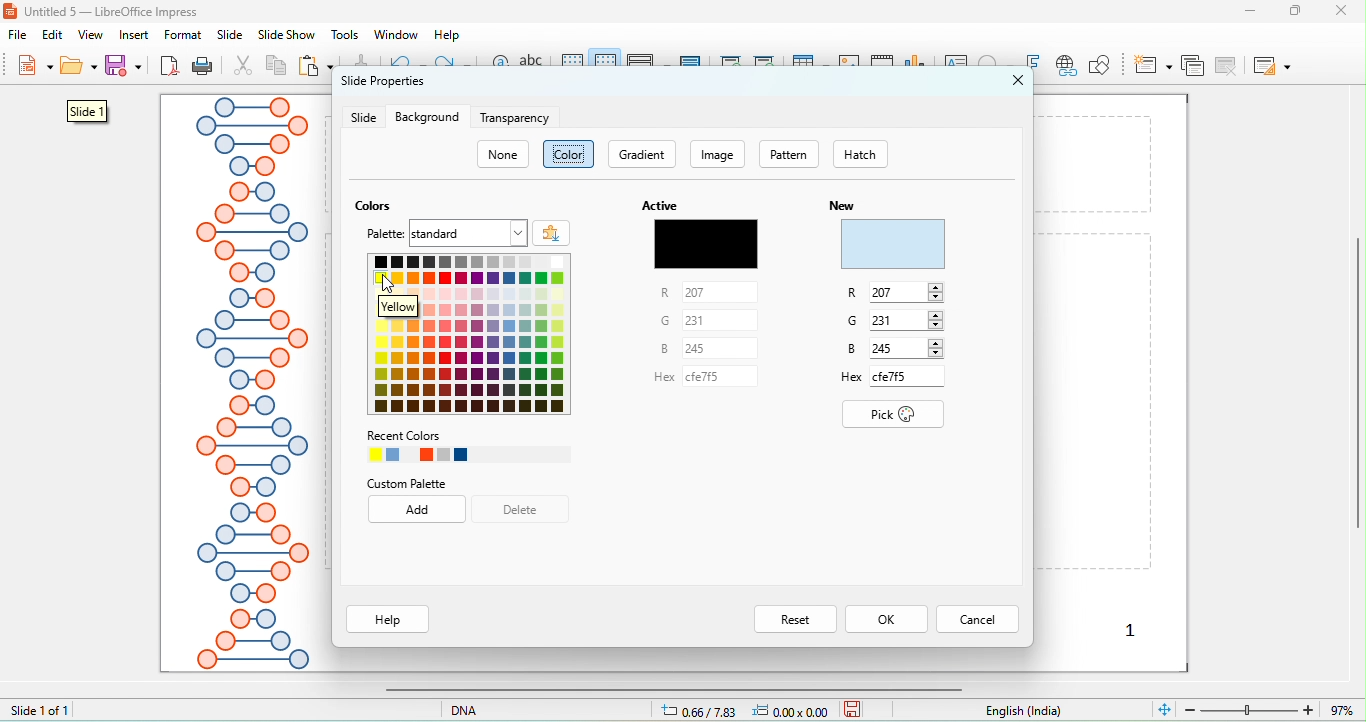 This screenshot has height=722, width=1366. Describe the element at coordinates (1034, 63) in the screenshot. I see `fontwork text` at that location.